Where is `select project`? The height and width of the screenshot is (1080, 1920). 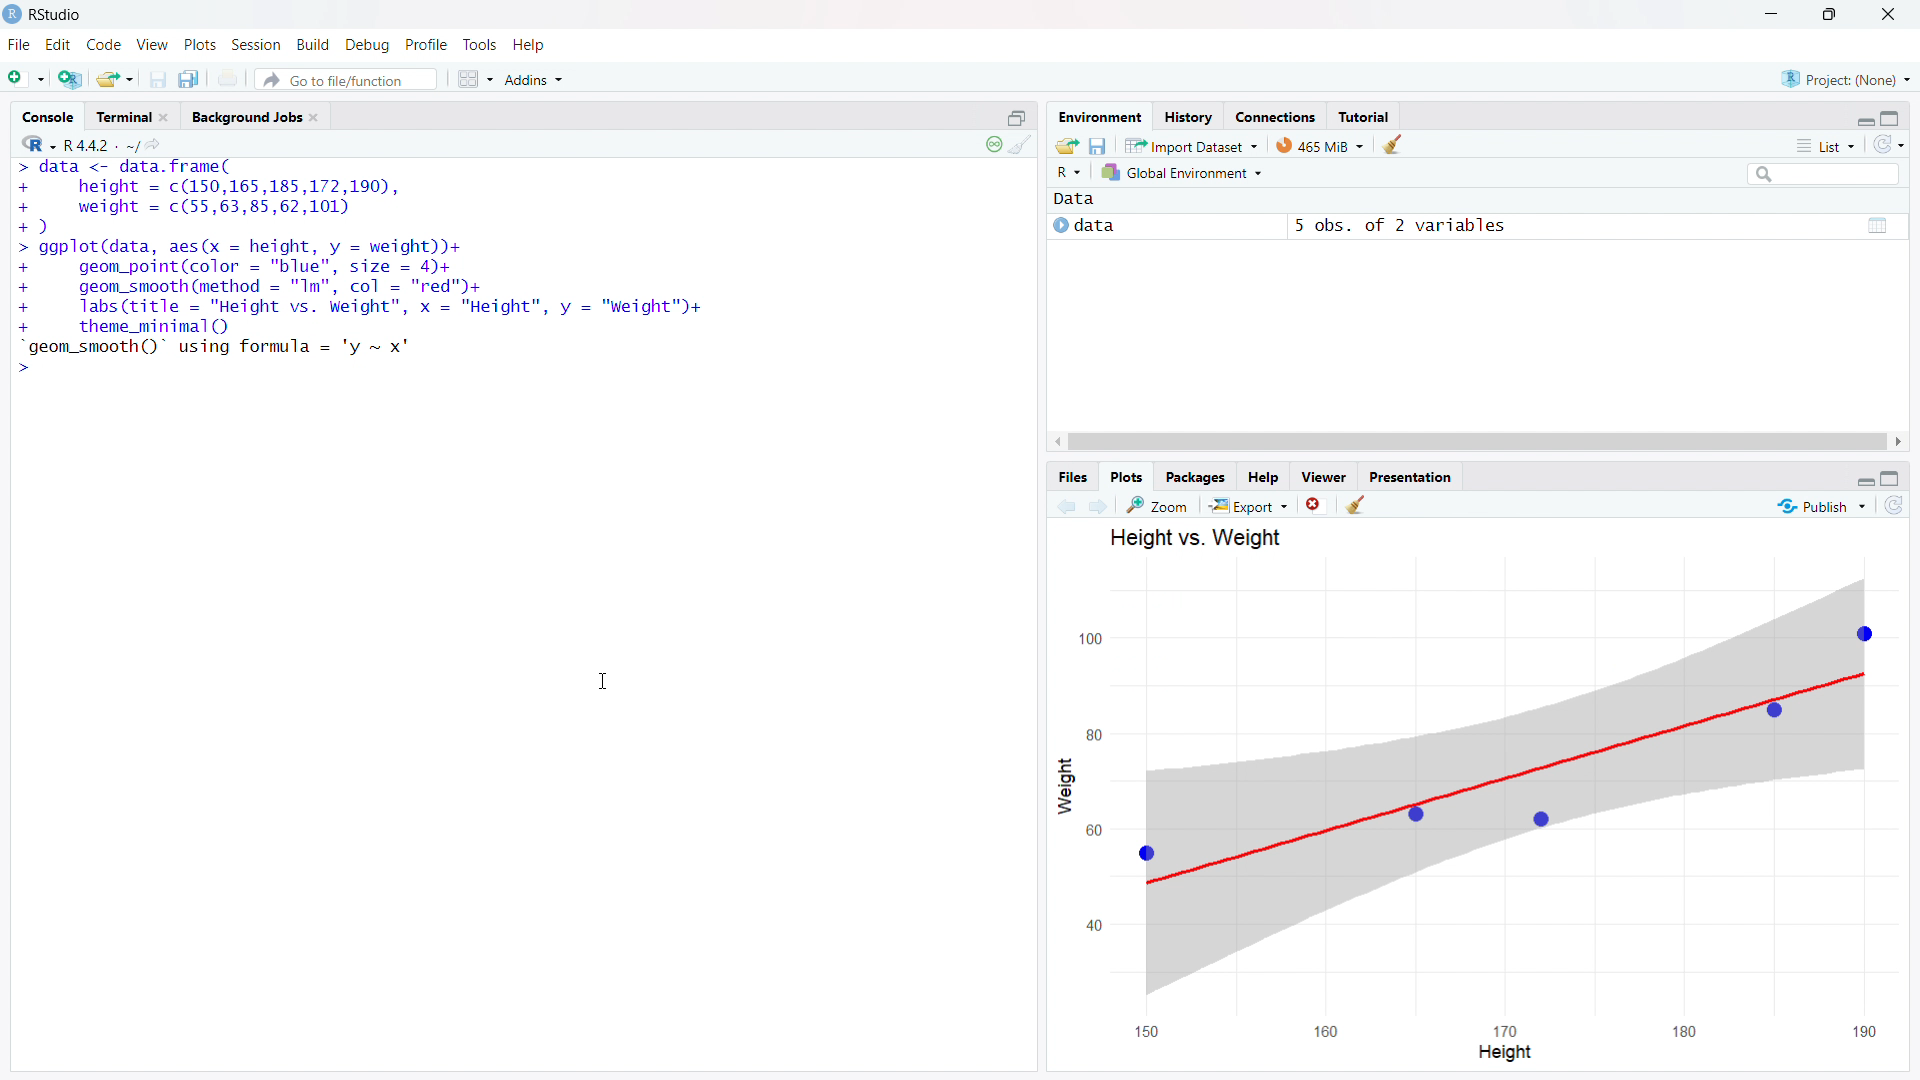 select project is located at coordinates (1846, 79).